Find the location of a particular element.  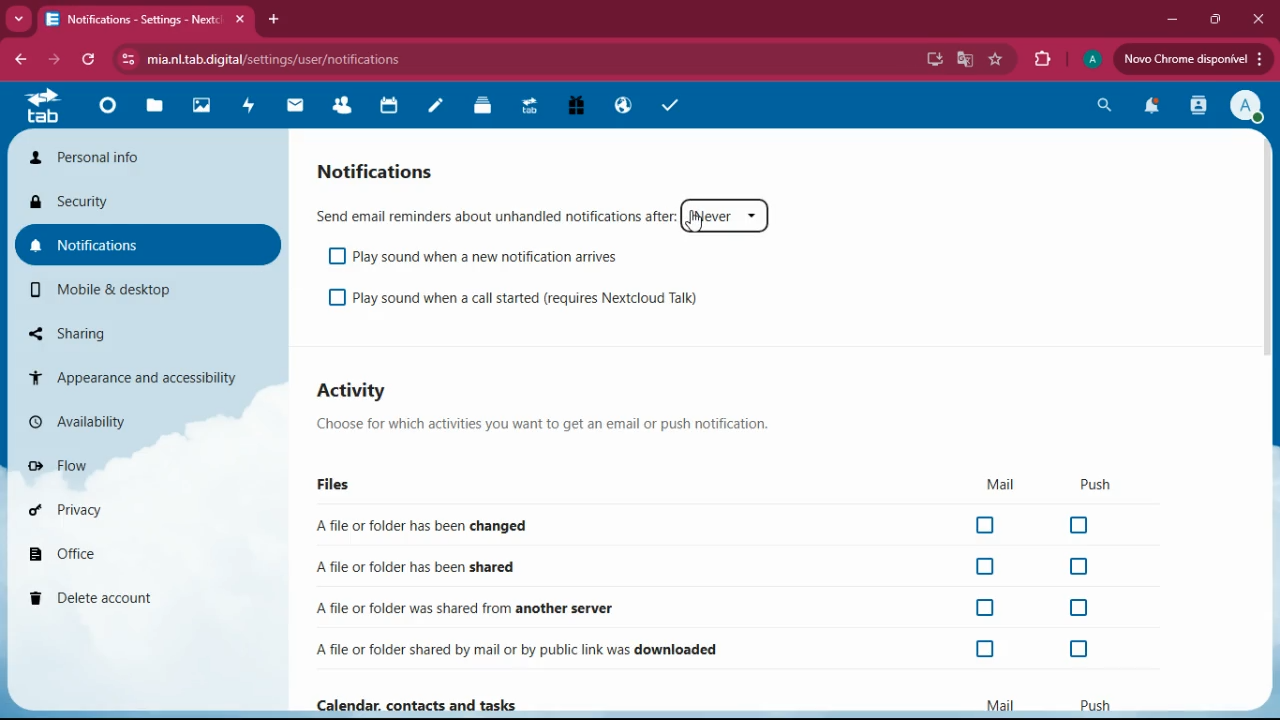

close is located at coordinates (1259, 20).